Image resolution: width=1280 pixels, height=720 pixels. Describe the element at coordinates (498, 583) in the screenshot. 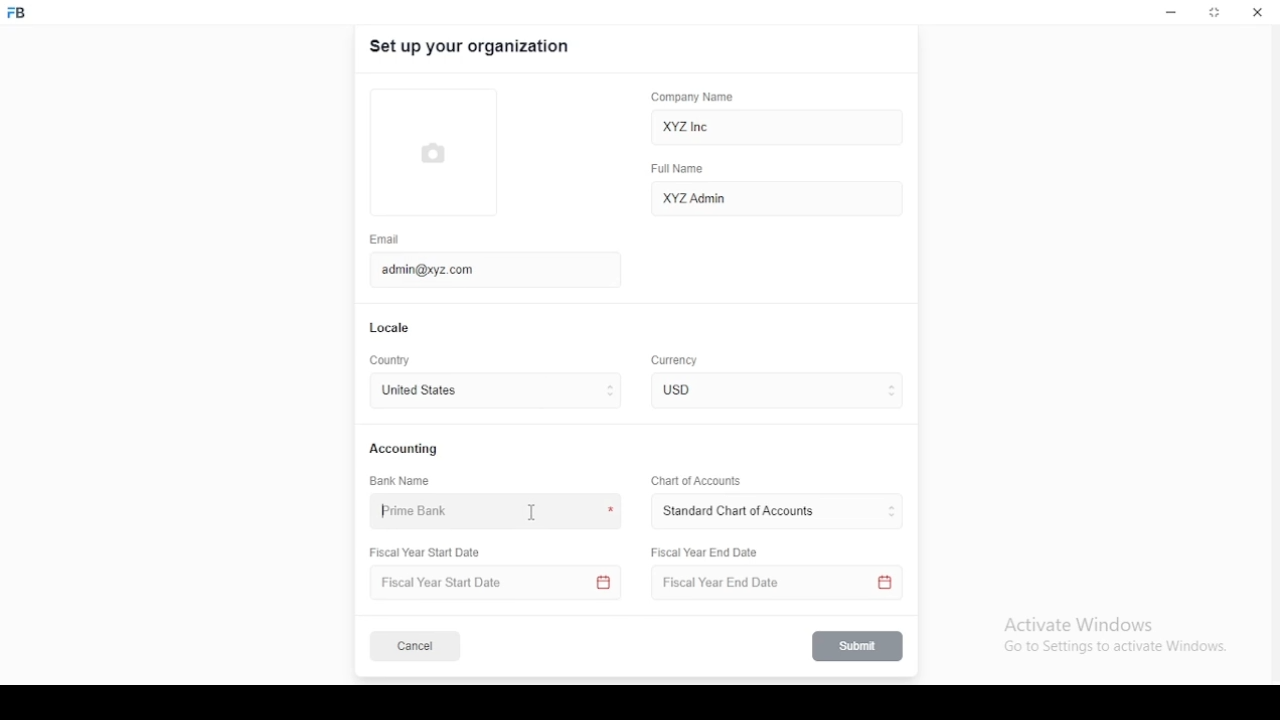

I see `Fiscal Year Start Date` at that location.